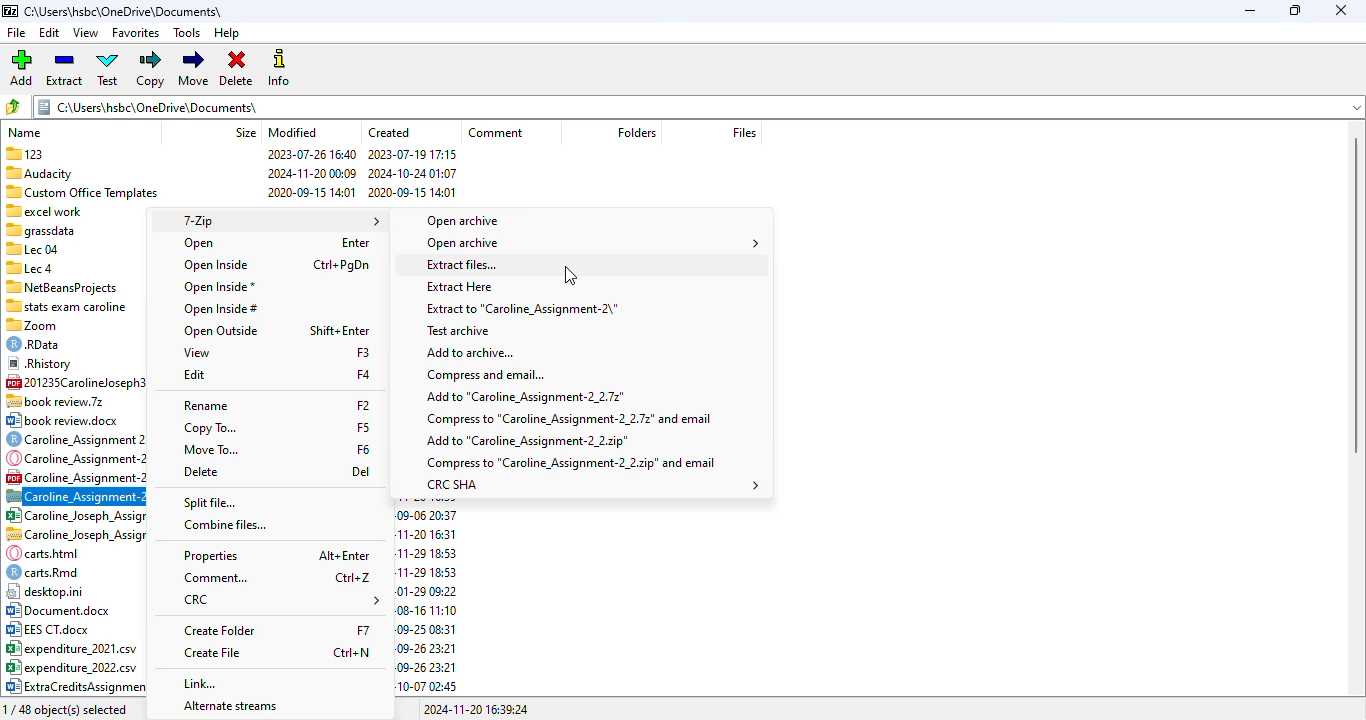  I want to click on delete, so click(237, 69).